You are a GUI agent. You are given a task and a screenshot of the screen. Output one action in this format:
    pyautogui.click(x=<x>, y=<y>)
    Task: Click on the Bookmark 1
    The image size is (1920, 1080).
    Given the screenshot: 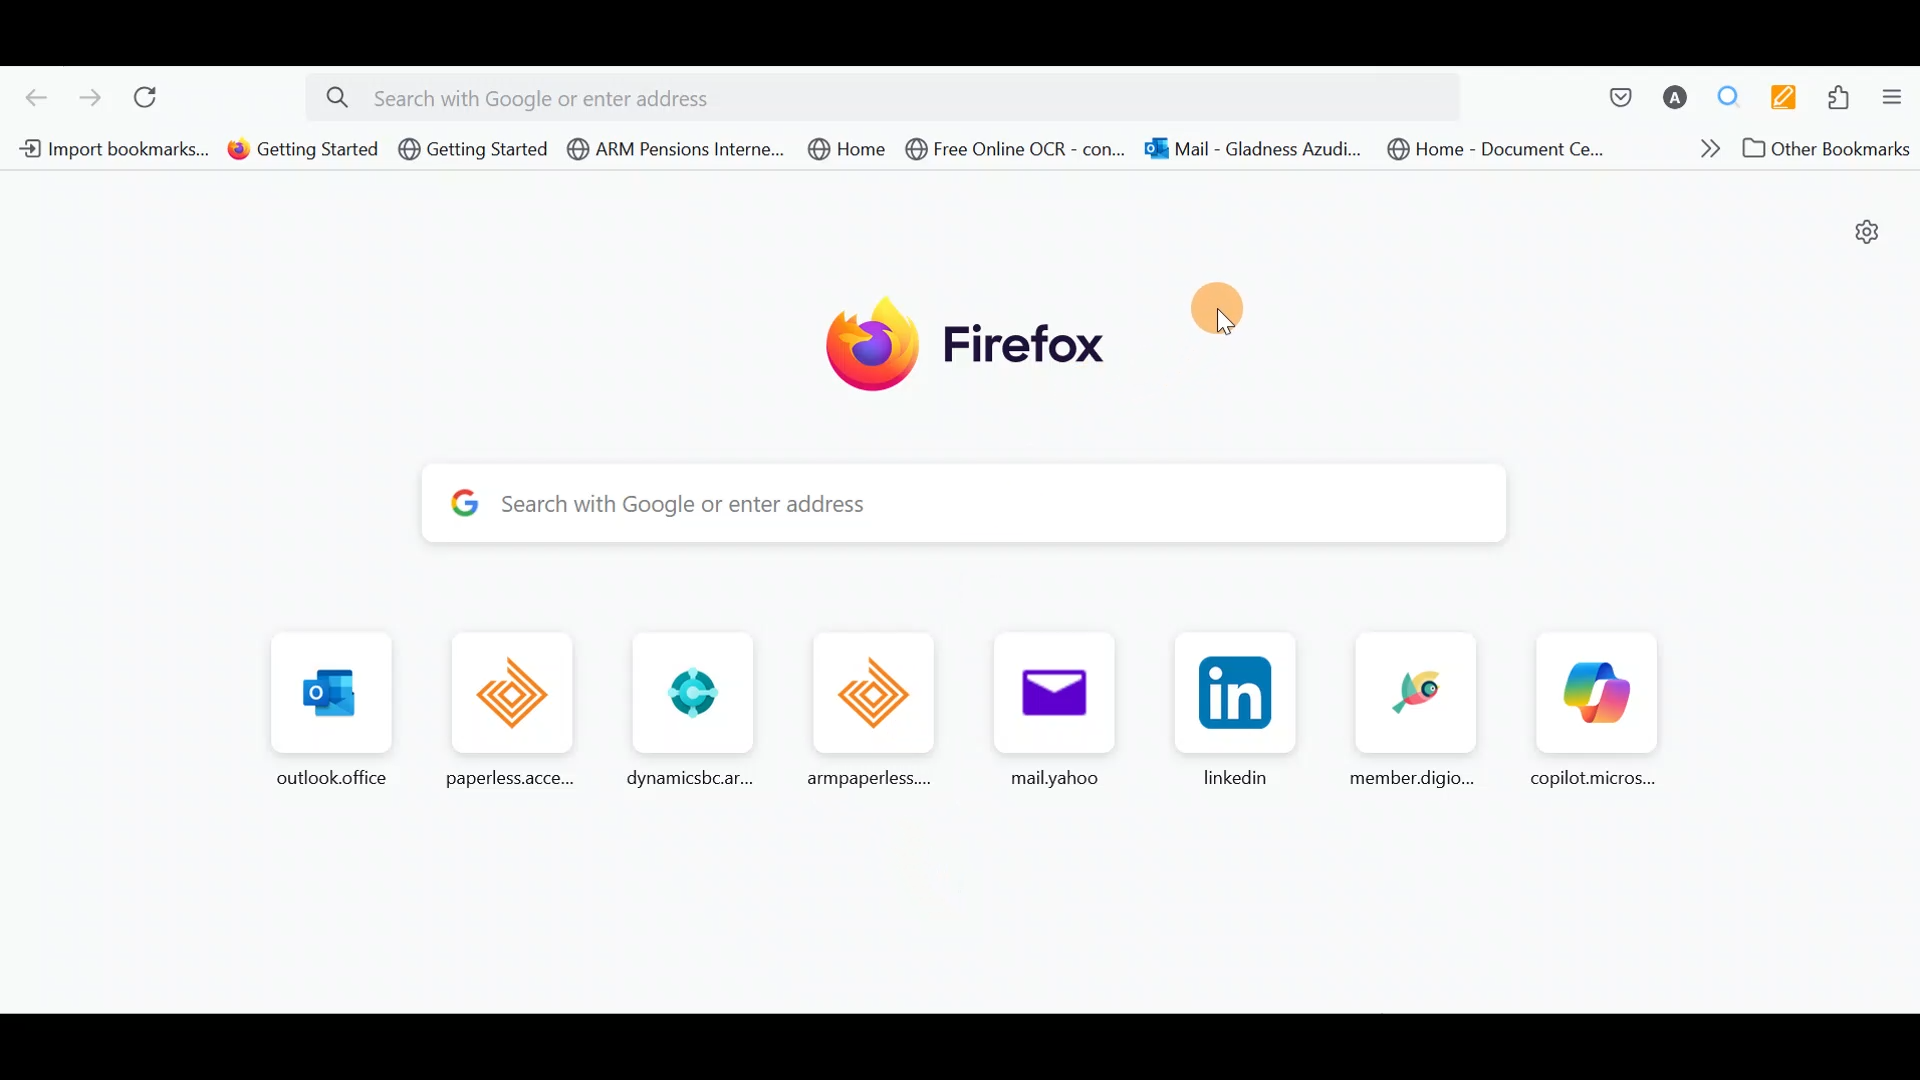 What is the action you would take?
    pyautogui.click(x=107, y=147)
    